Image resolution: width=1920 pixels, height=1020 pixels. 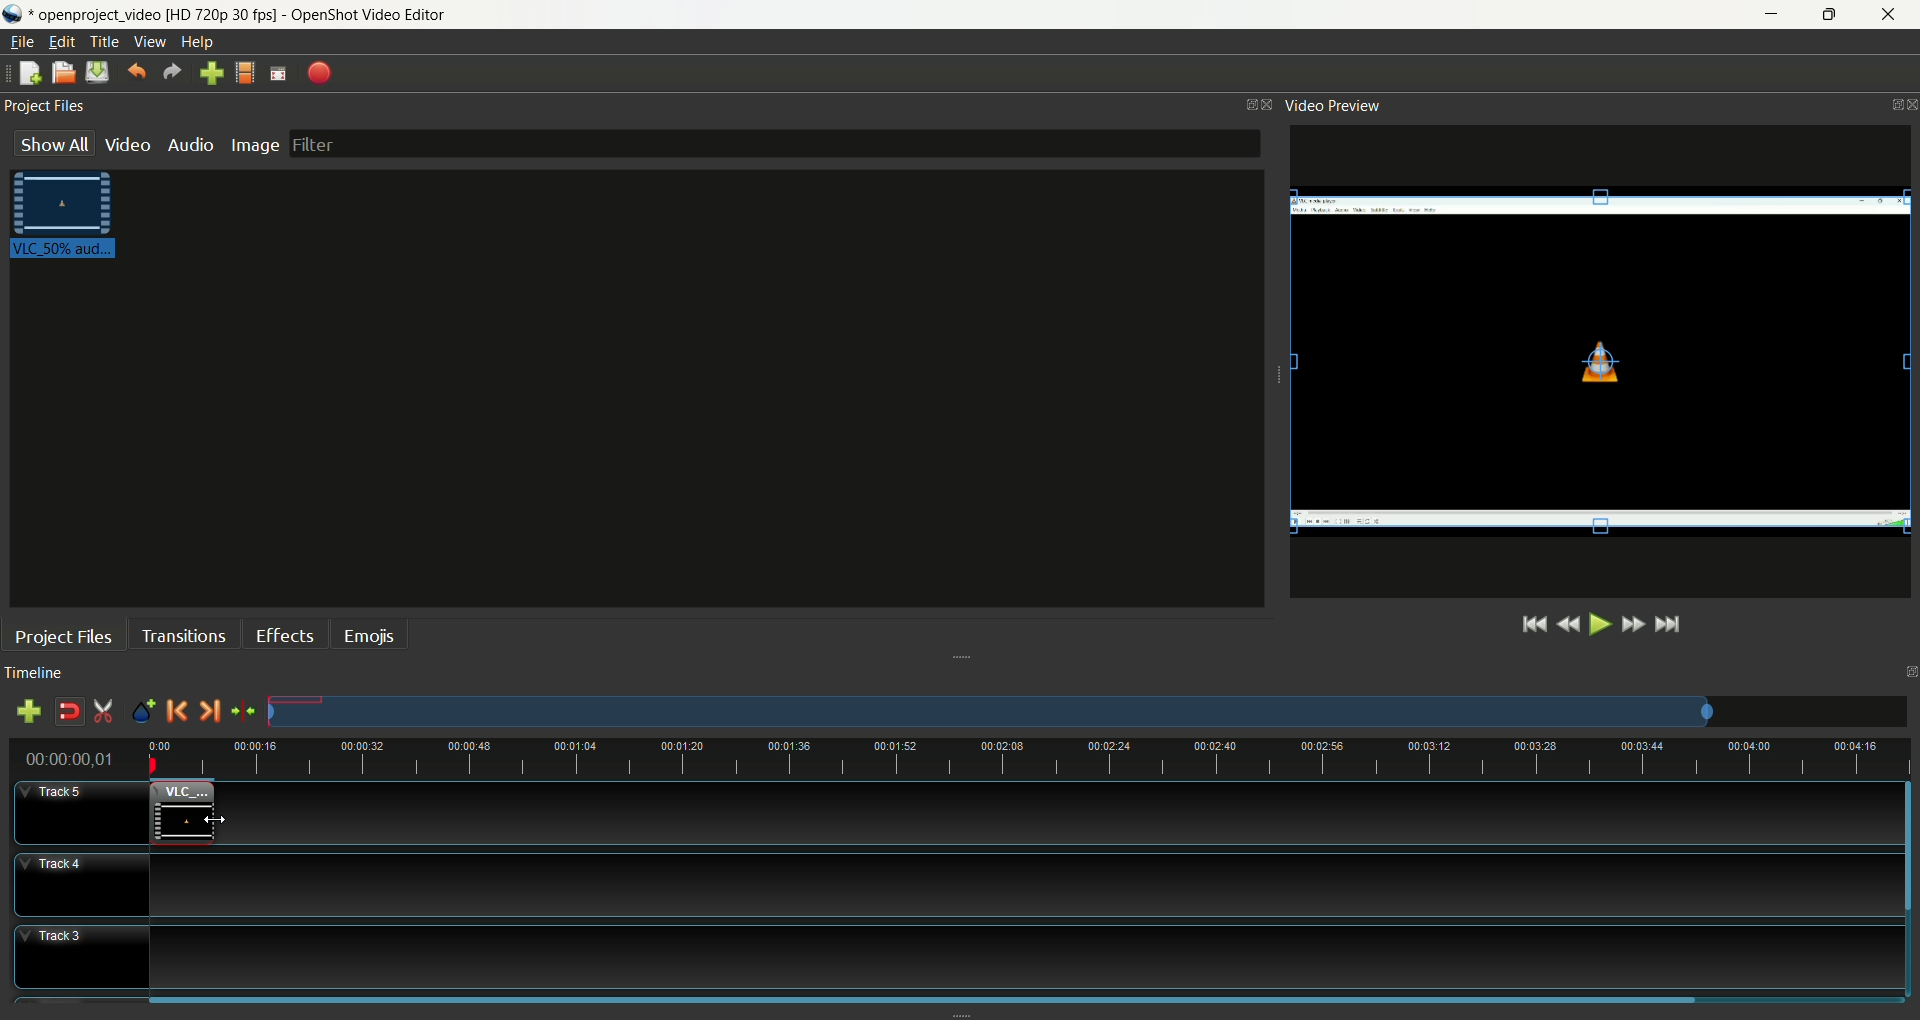 I want to click on maximize, so click(x=1832, y=15).